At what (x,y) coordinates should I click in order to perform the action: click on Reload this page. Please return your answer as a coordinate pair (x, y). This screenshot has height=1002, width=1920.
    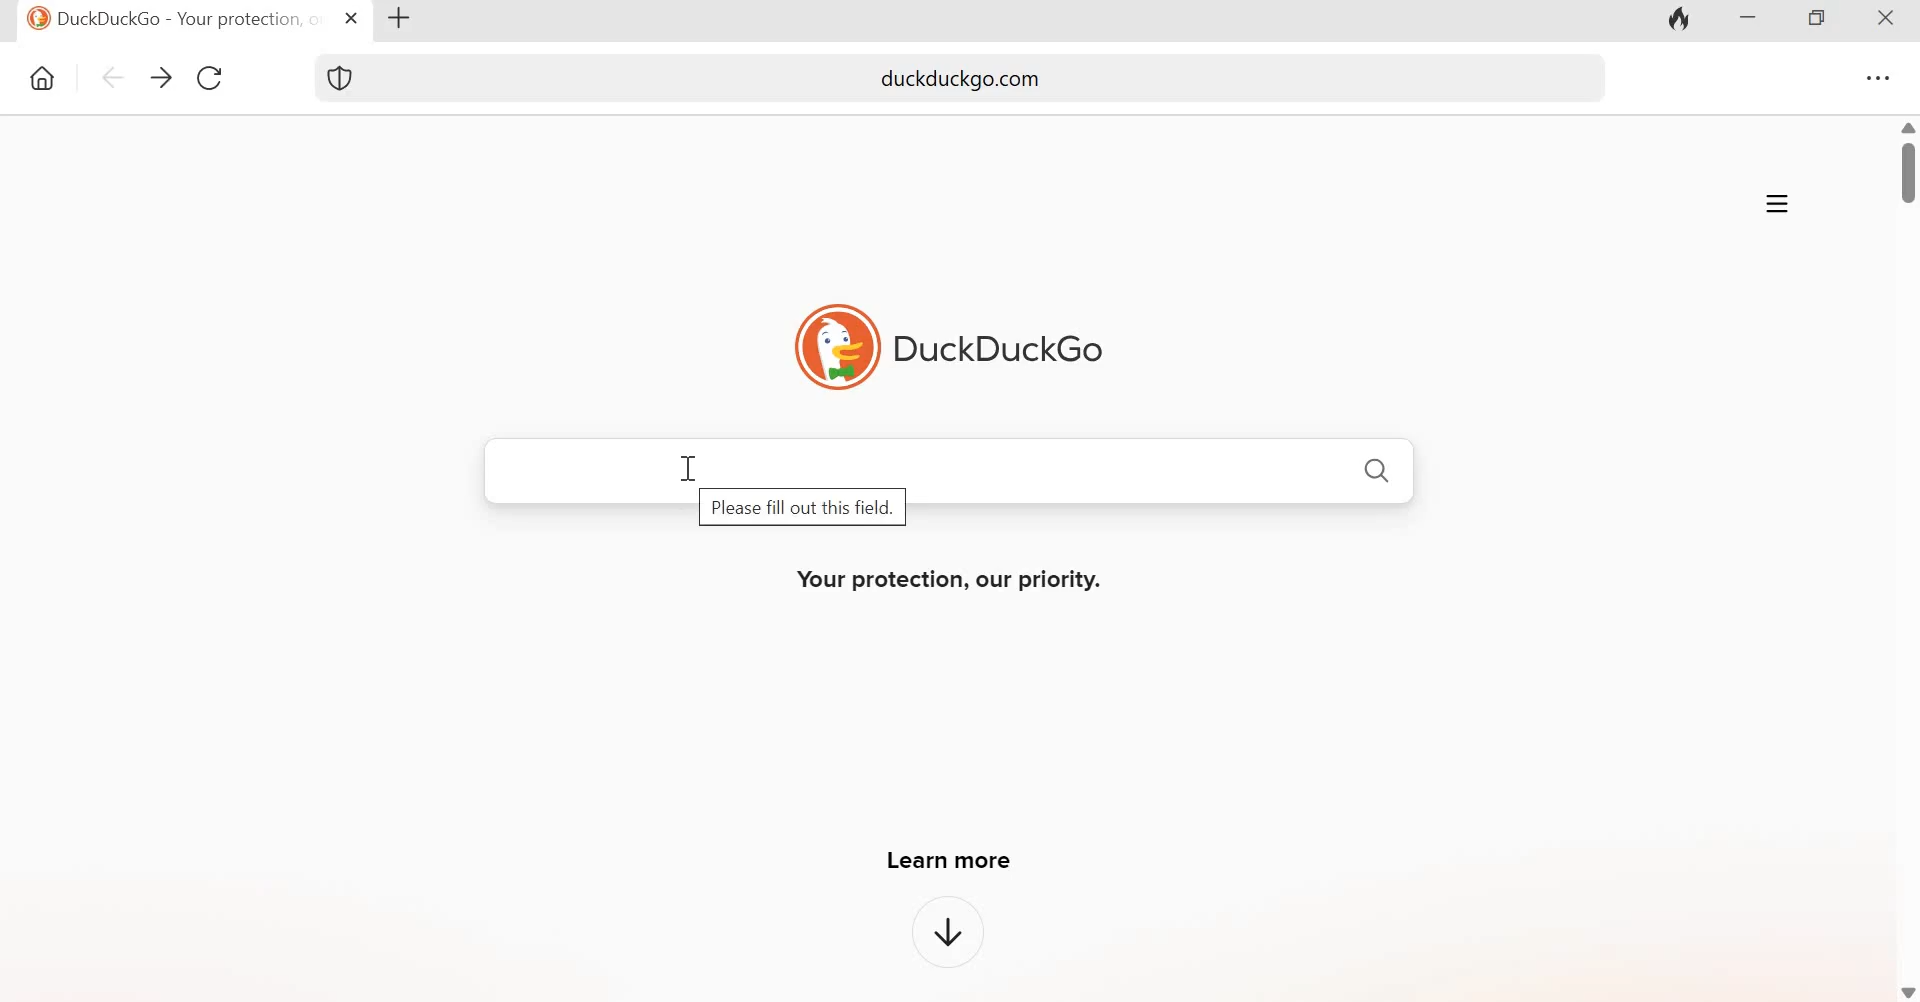
    Looking at the image, I should click on (211, 80).